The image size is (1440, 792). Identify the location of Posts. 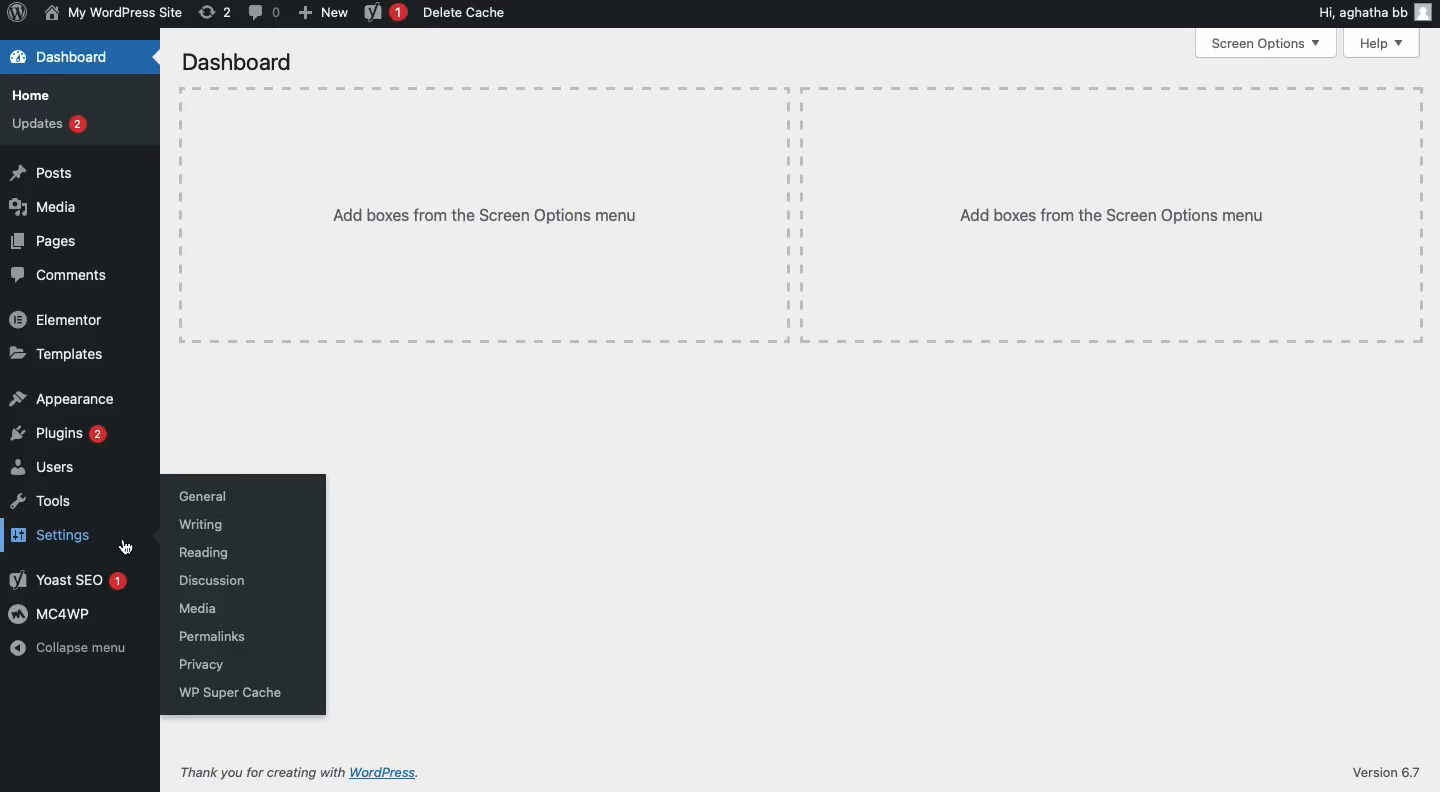
(40, 172).